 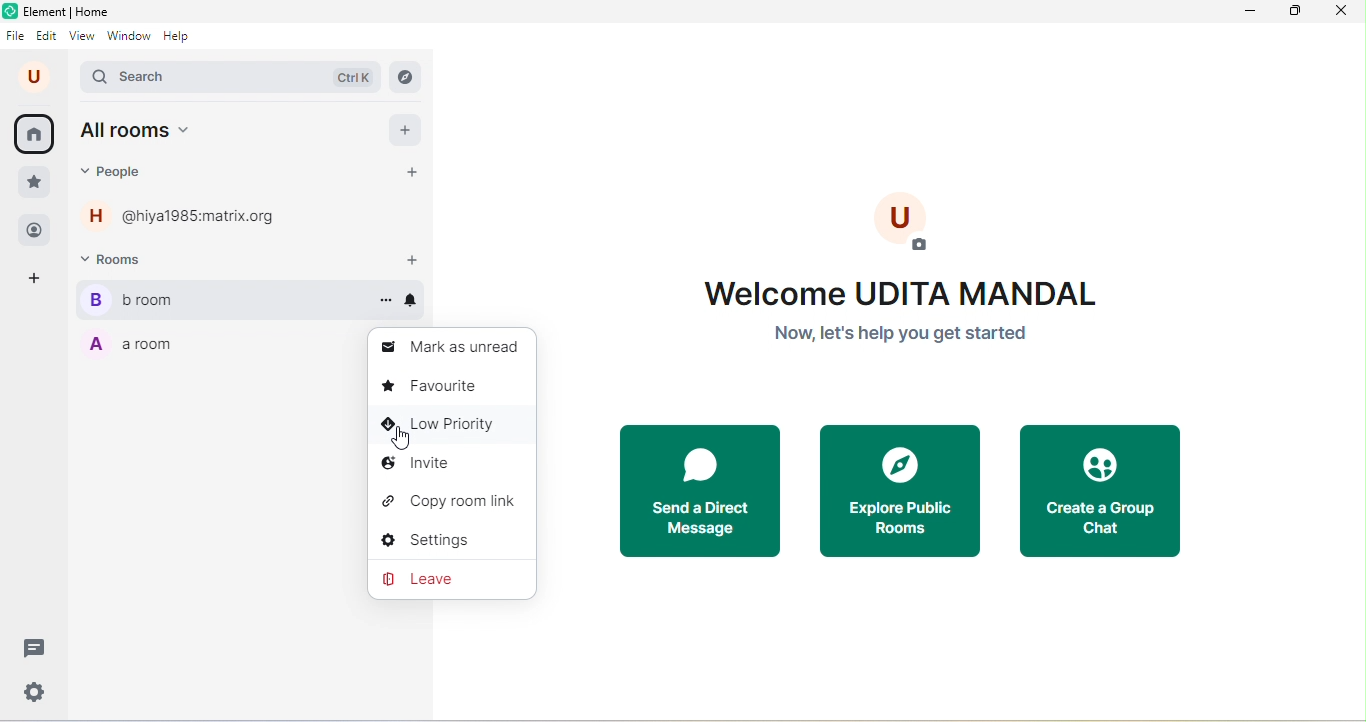 What do you see at coordinates (209, 216) in the screenshot?
I see `@hiya1985.matrix.org` at bounding box center [209, 216].